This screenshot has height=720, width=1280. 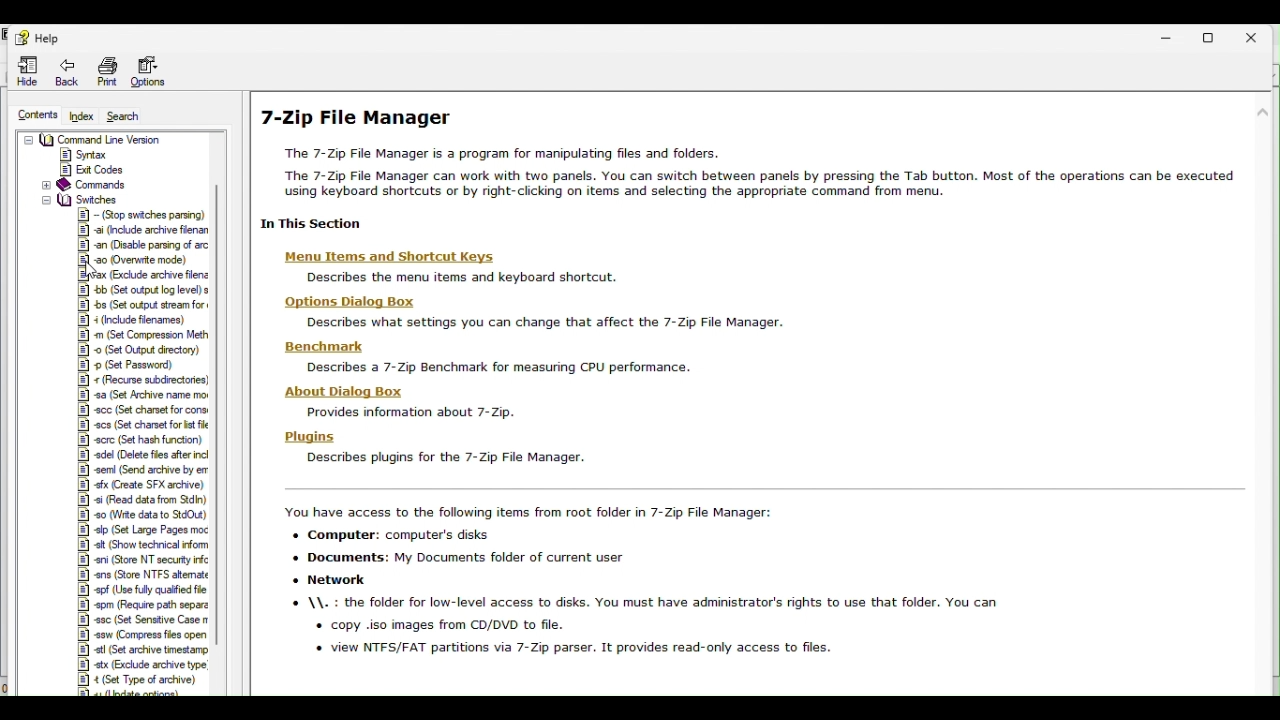 What do you see at coordinates (129, 117) in the screenshot?
I see `Search` at bounding box center [129, 117].